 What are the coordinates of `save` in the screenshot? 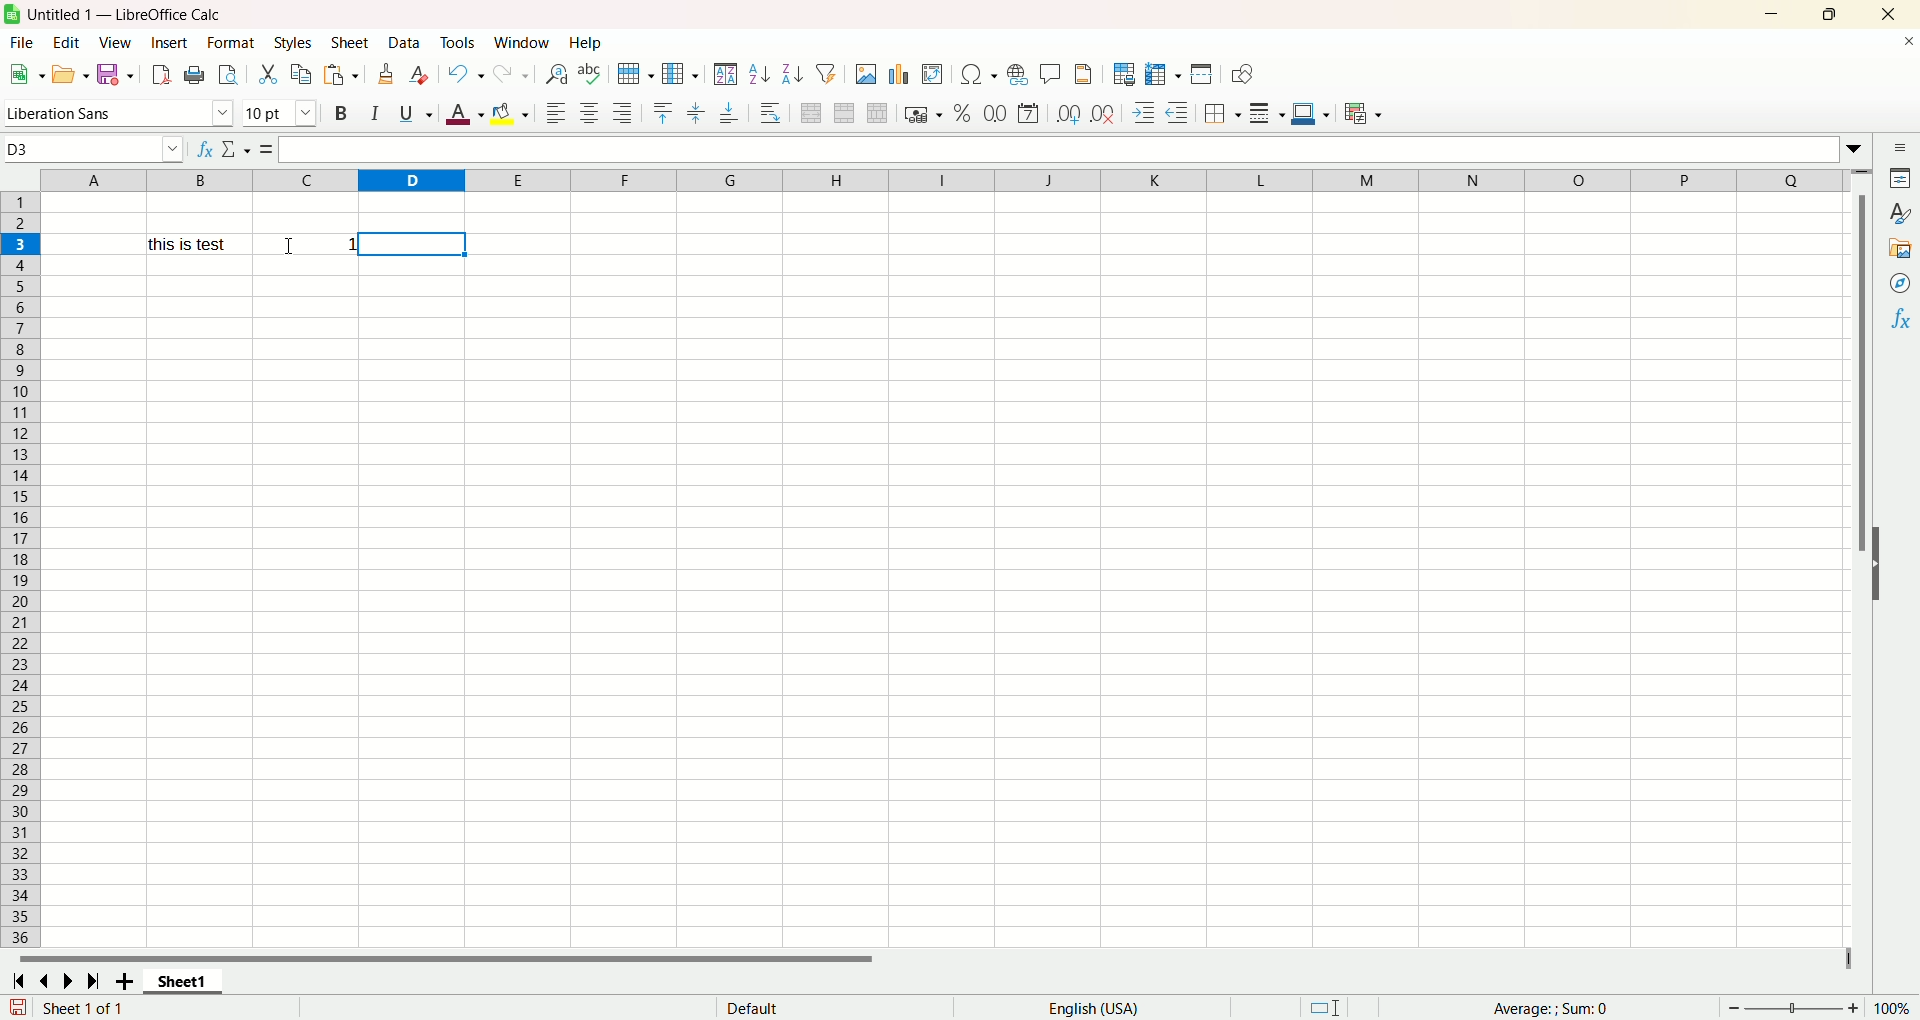 It's located at (116, 75).